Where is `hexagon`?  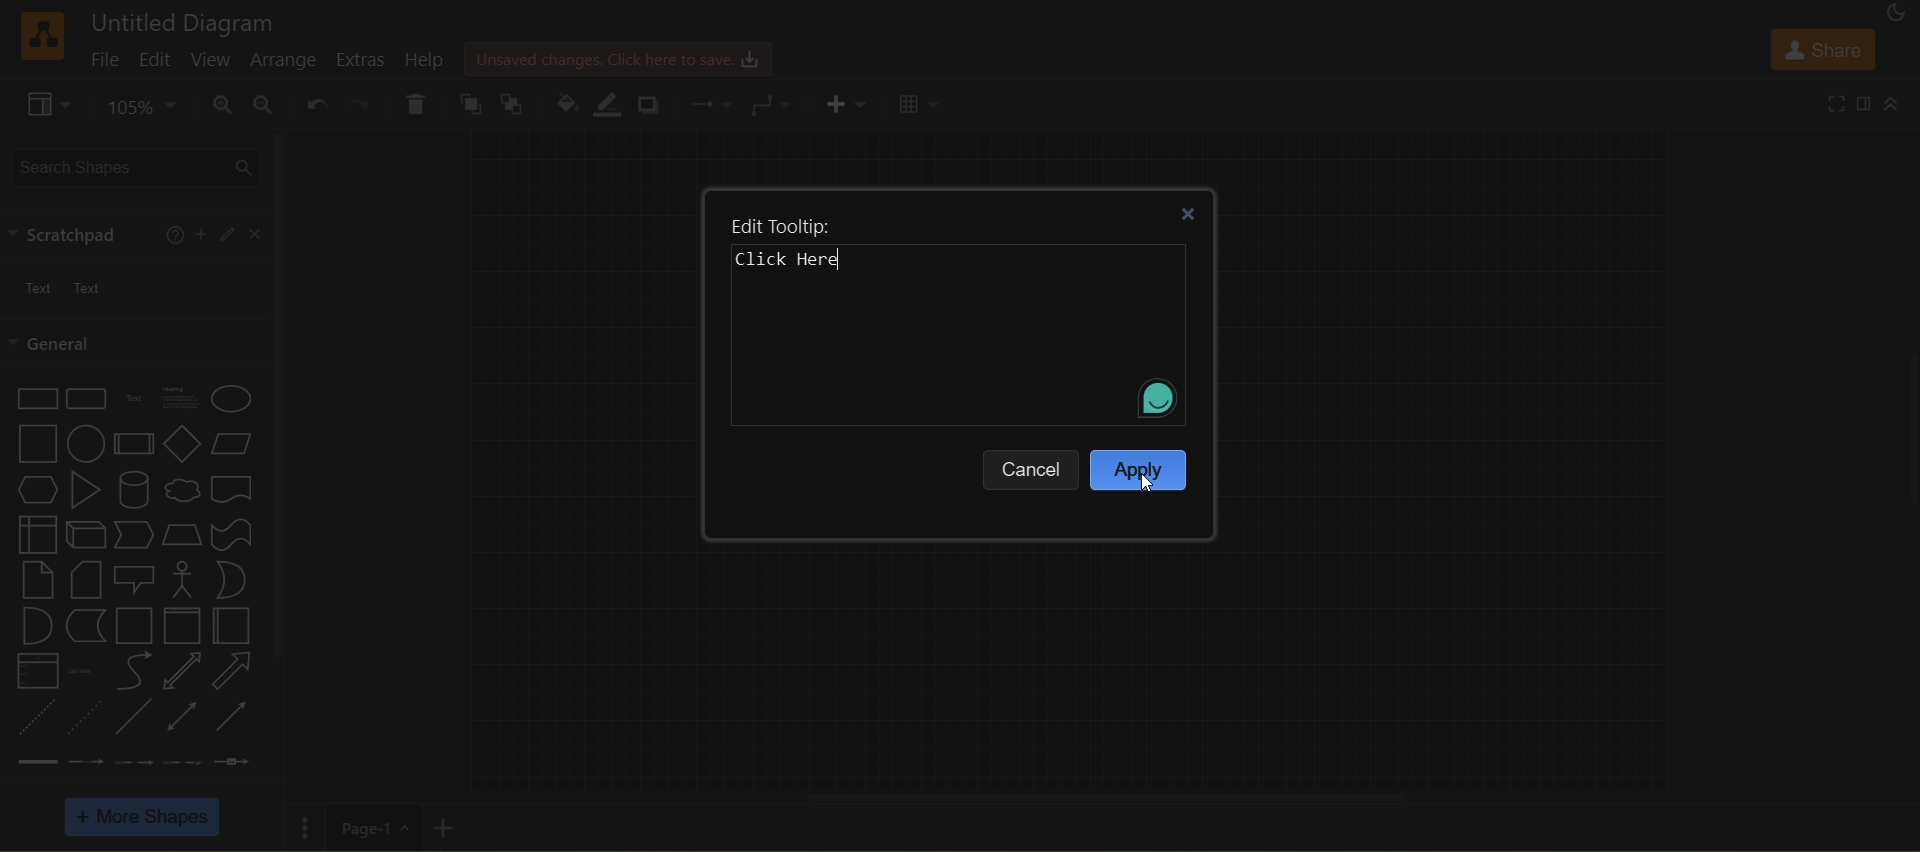
hexagon is located at coordinates (34, 490).